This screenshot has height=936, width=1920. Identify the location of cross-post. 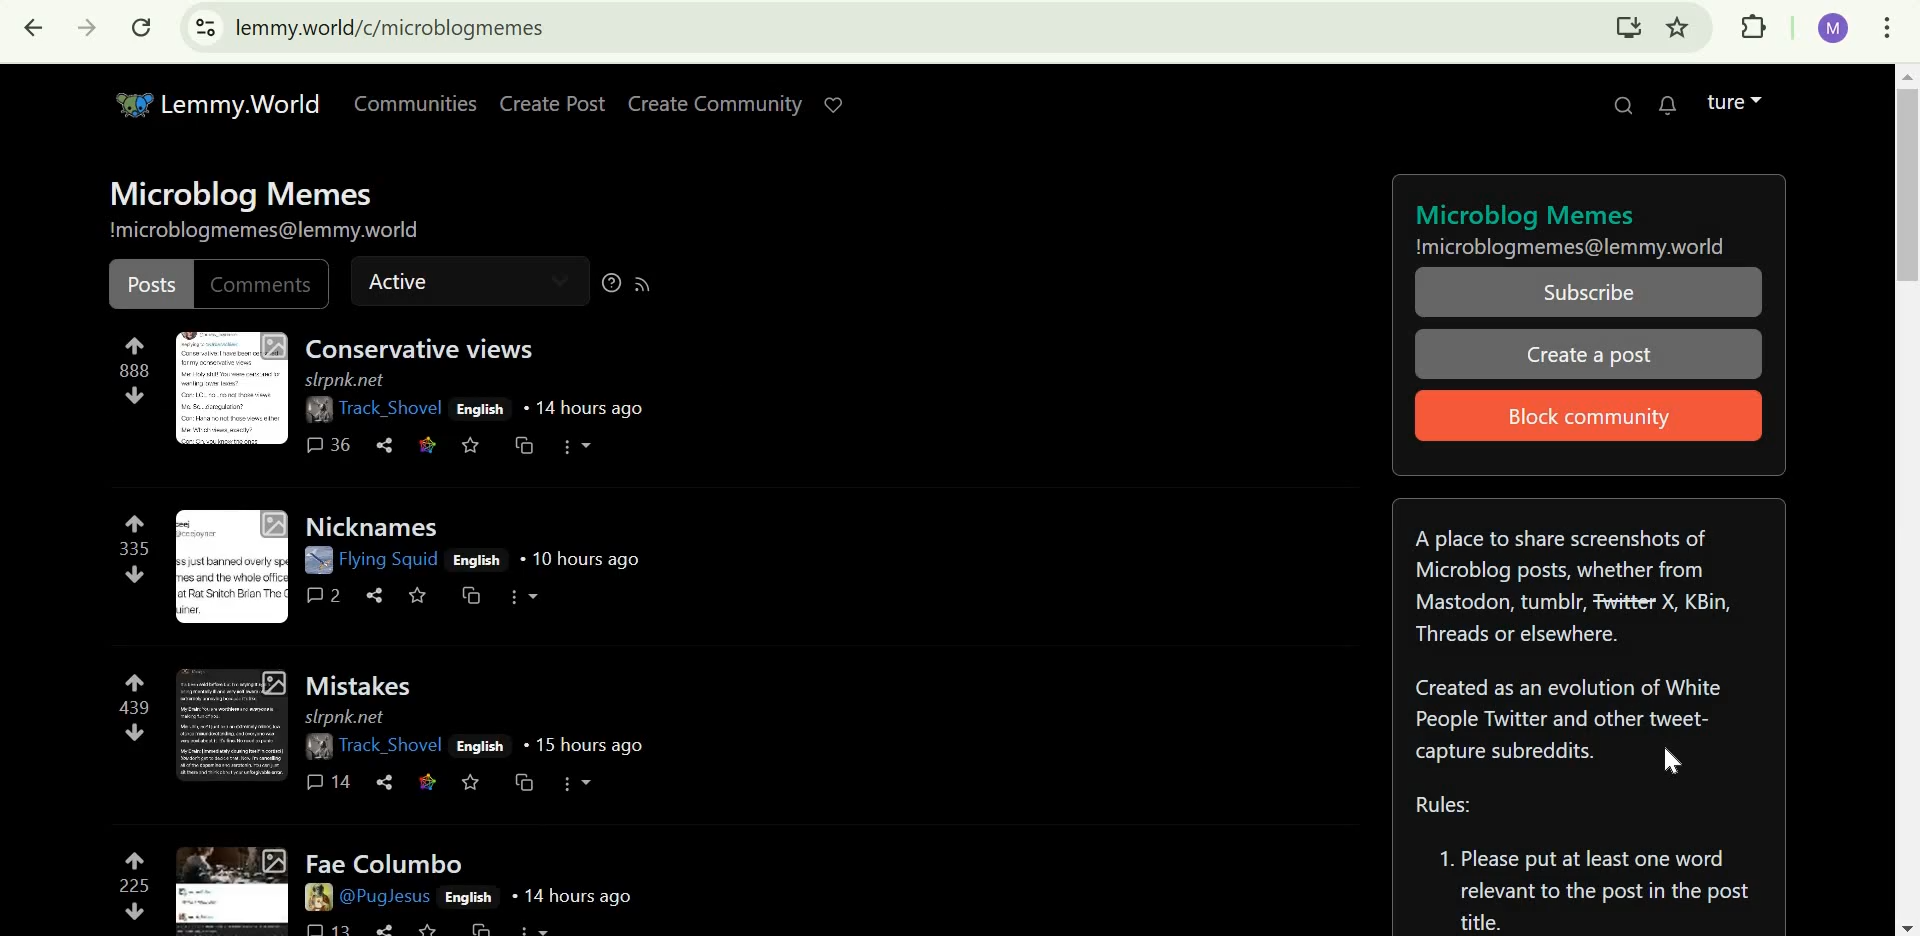
(524, 784).